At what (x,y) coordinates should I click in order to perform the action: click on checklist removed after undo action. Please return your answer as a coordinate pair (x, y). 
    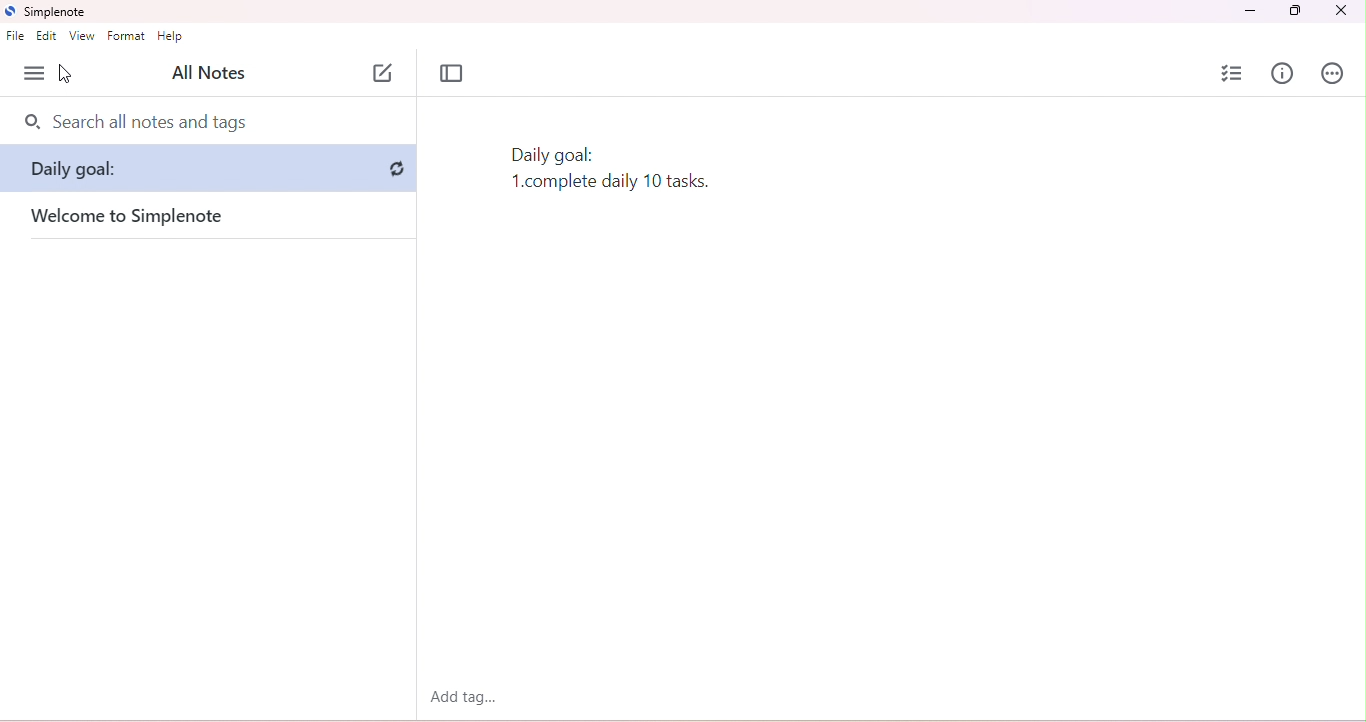
    Looking at the image, I should click on (619, 171).